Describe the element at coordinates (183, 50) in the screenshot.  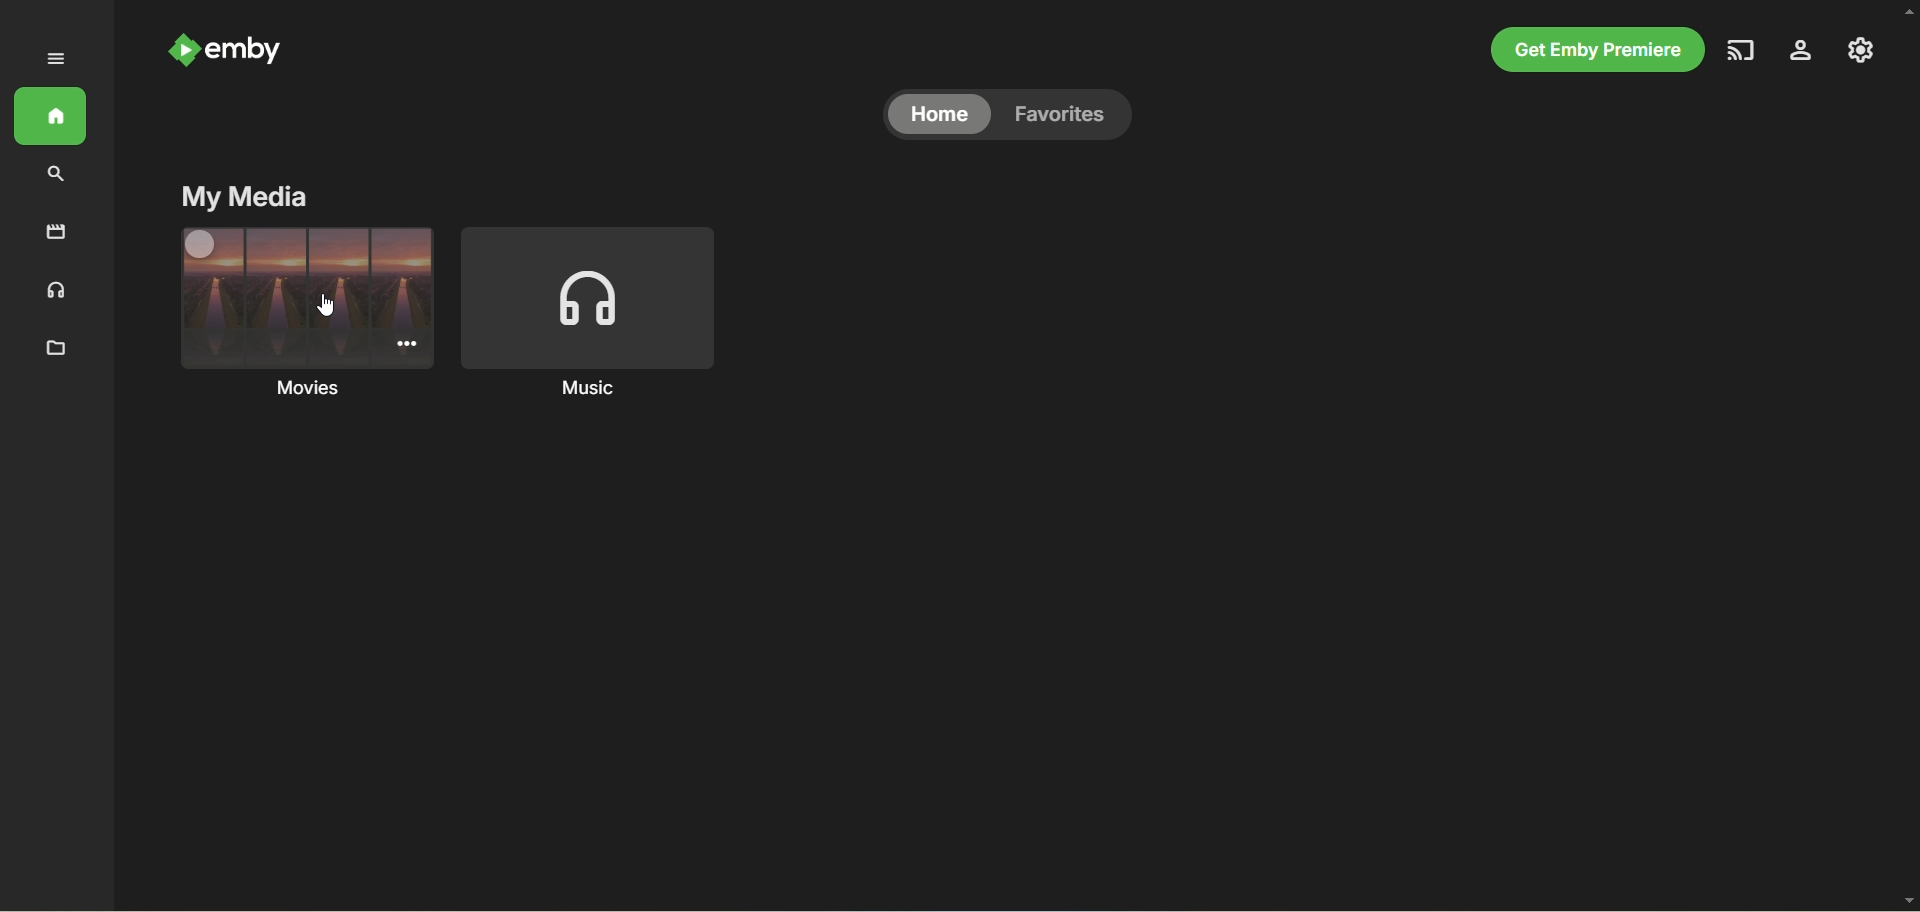
I see `logo` at that location.